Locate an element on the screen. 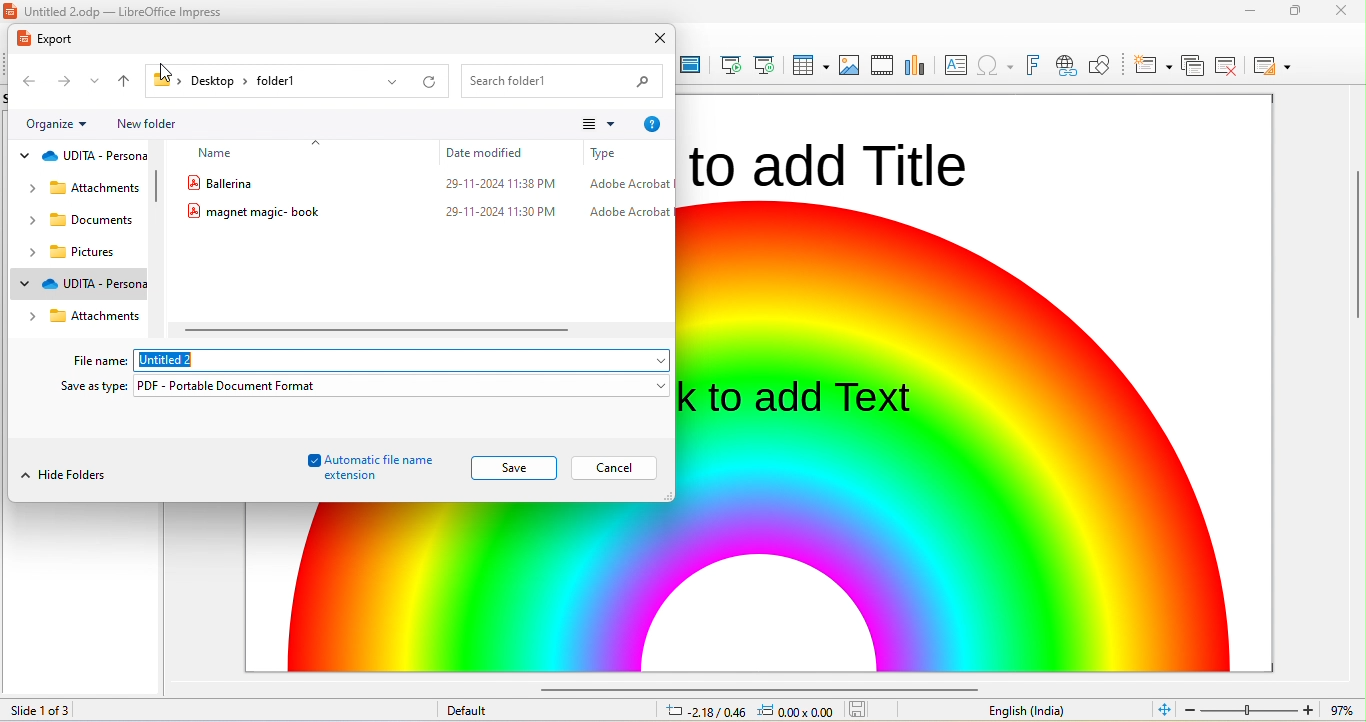 The height and width of the screenshot is (722, 1366). vertical scroll bar is located at coordinates (1357, 268).